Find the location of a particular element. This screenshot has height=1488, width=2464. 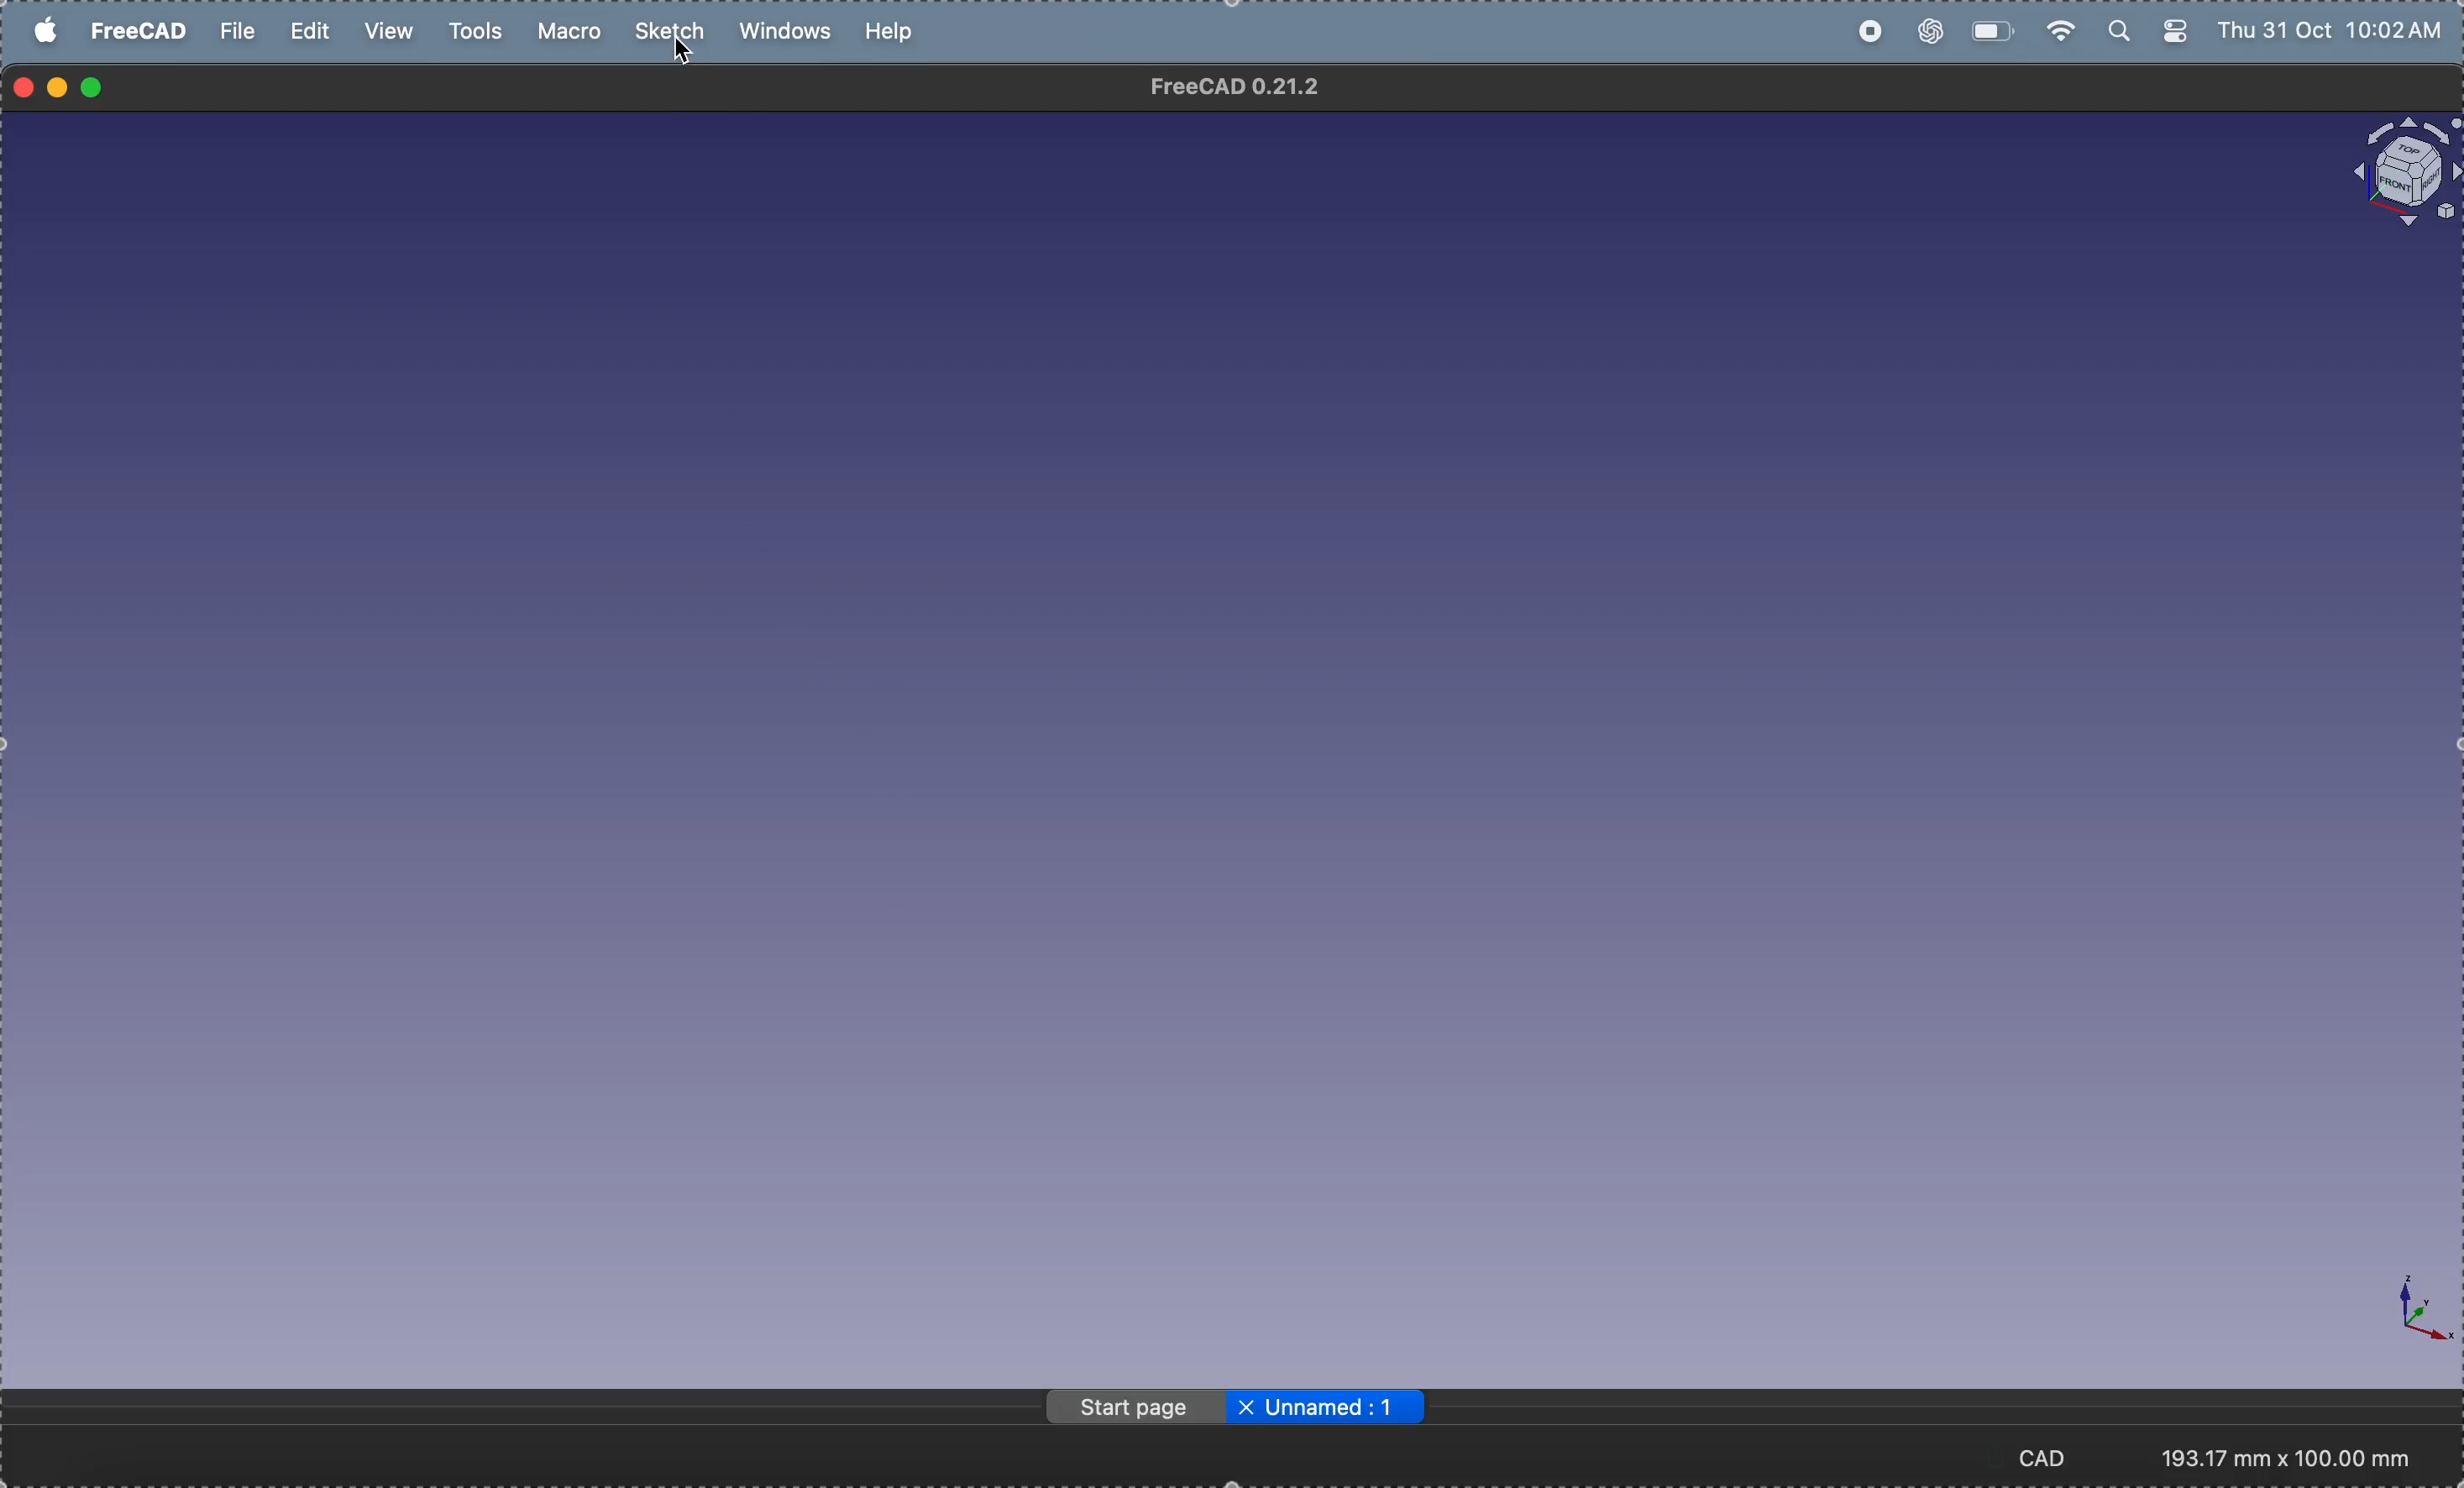

windows is located at coordinates (792, 33).